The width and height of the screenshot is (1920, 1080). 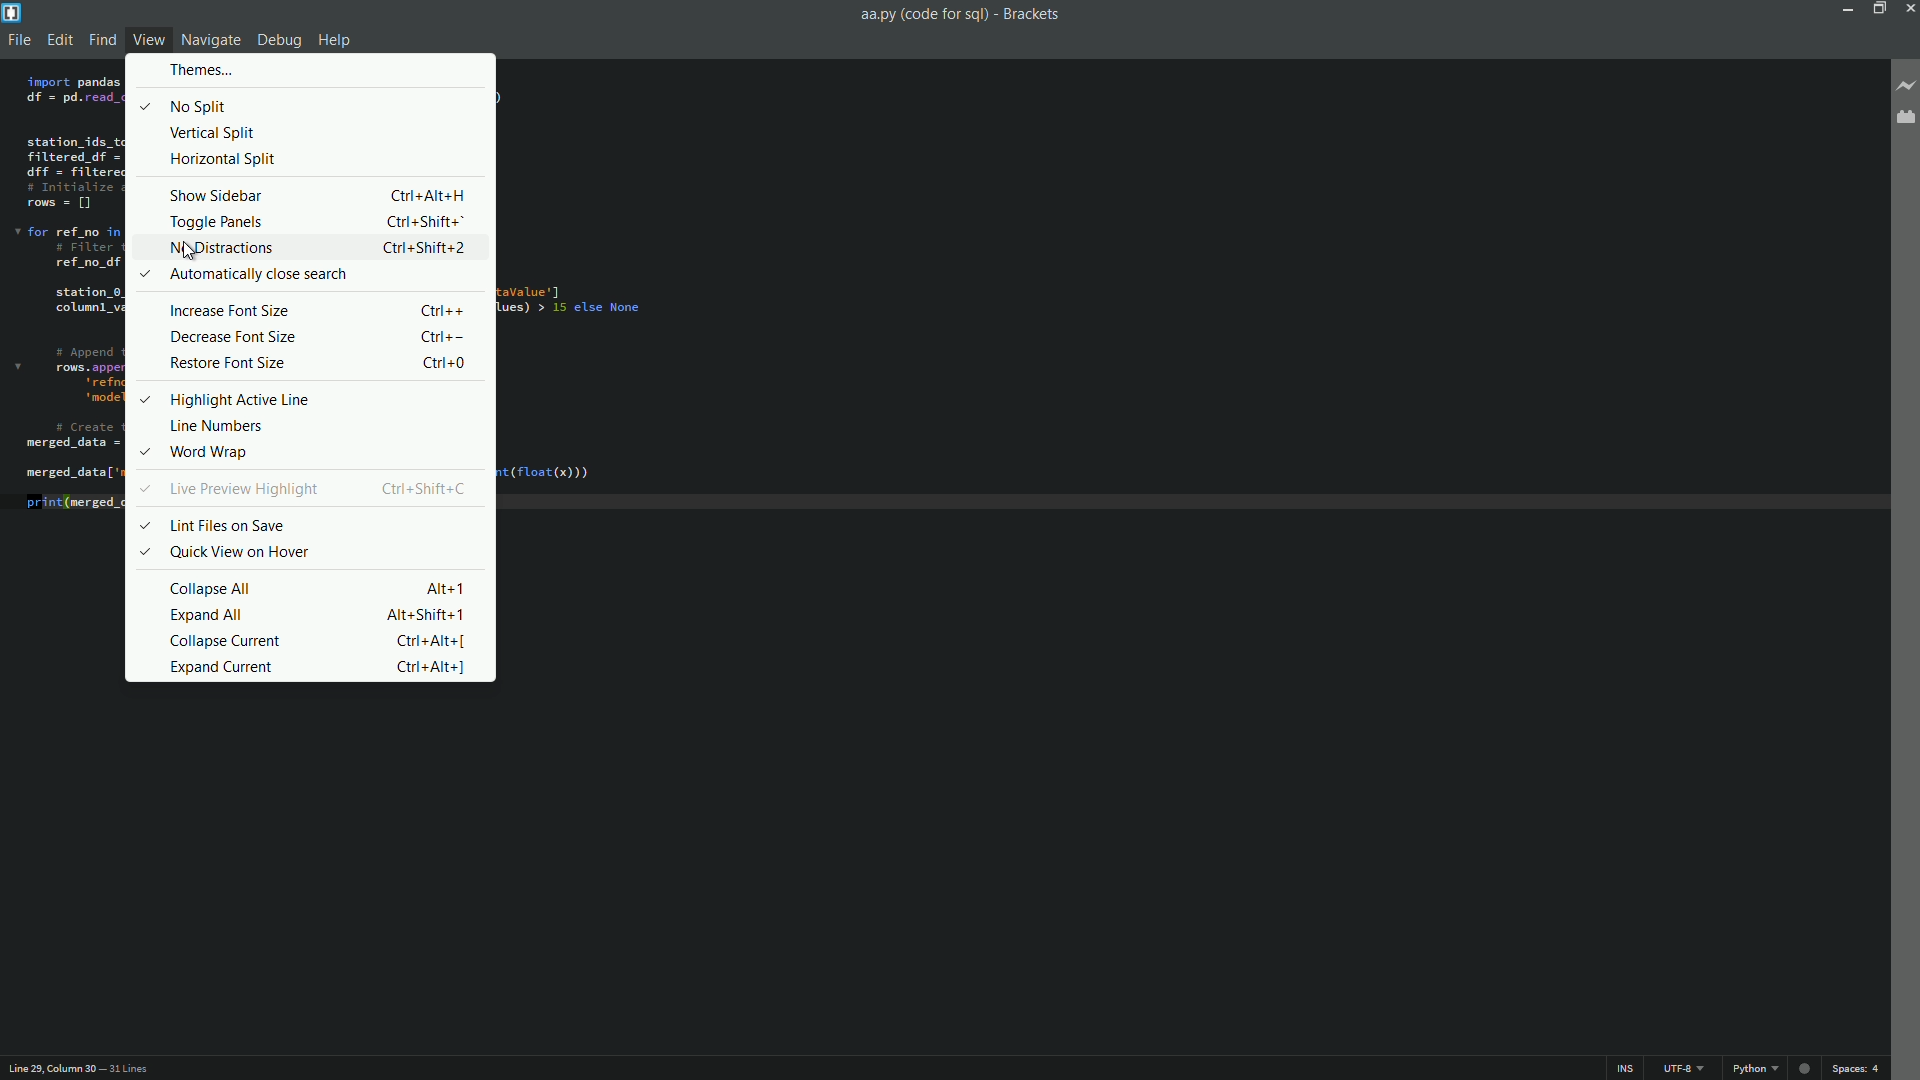 I want to click on view menu, so click(x=148, y=38).